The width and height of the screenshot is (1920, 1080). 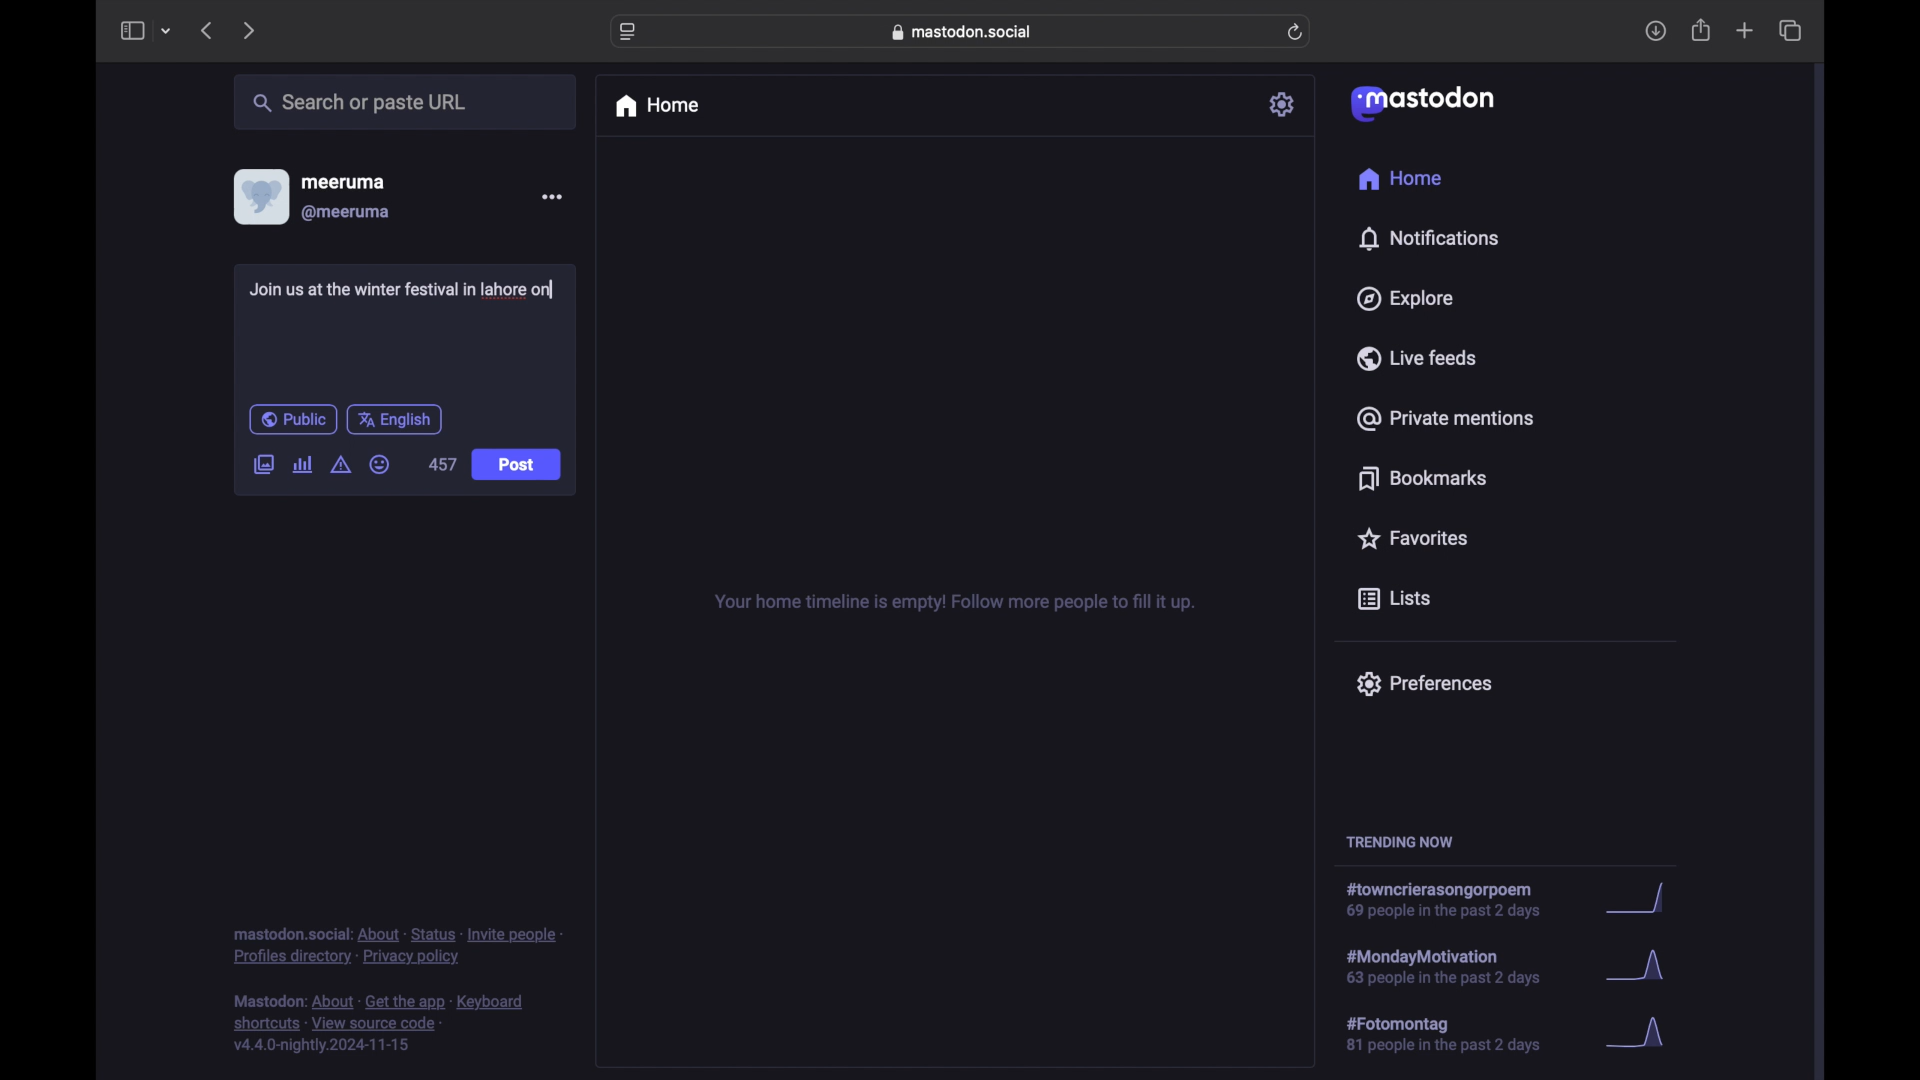 What do you see at coordinates (556, 289) in the screenshot?
I see `text cursor` at bounding box center [556, 289].